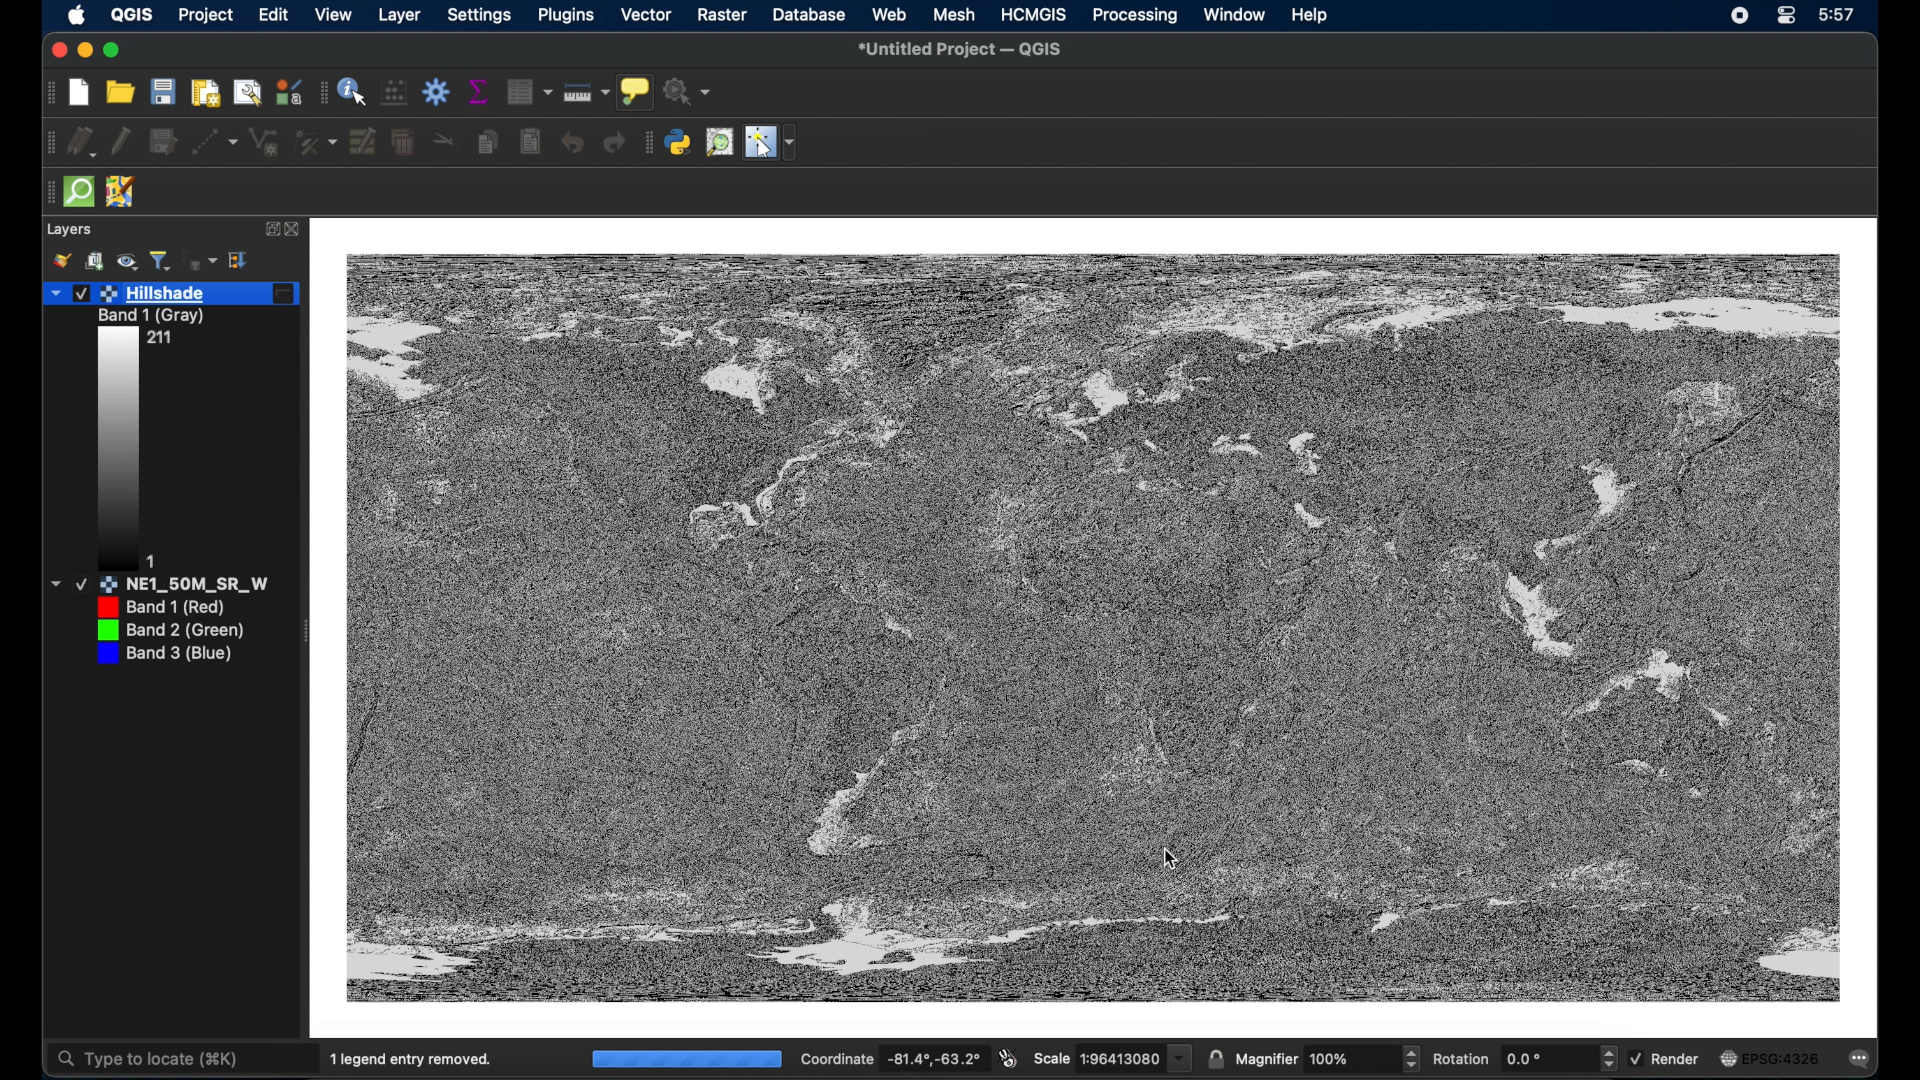 The height and width of the screenshot is (1080, 1920). Describe the element at coordinates (529, 140) in the screenshot. I see `paste features` at that location.